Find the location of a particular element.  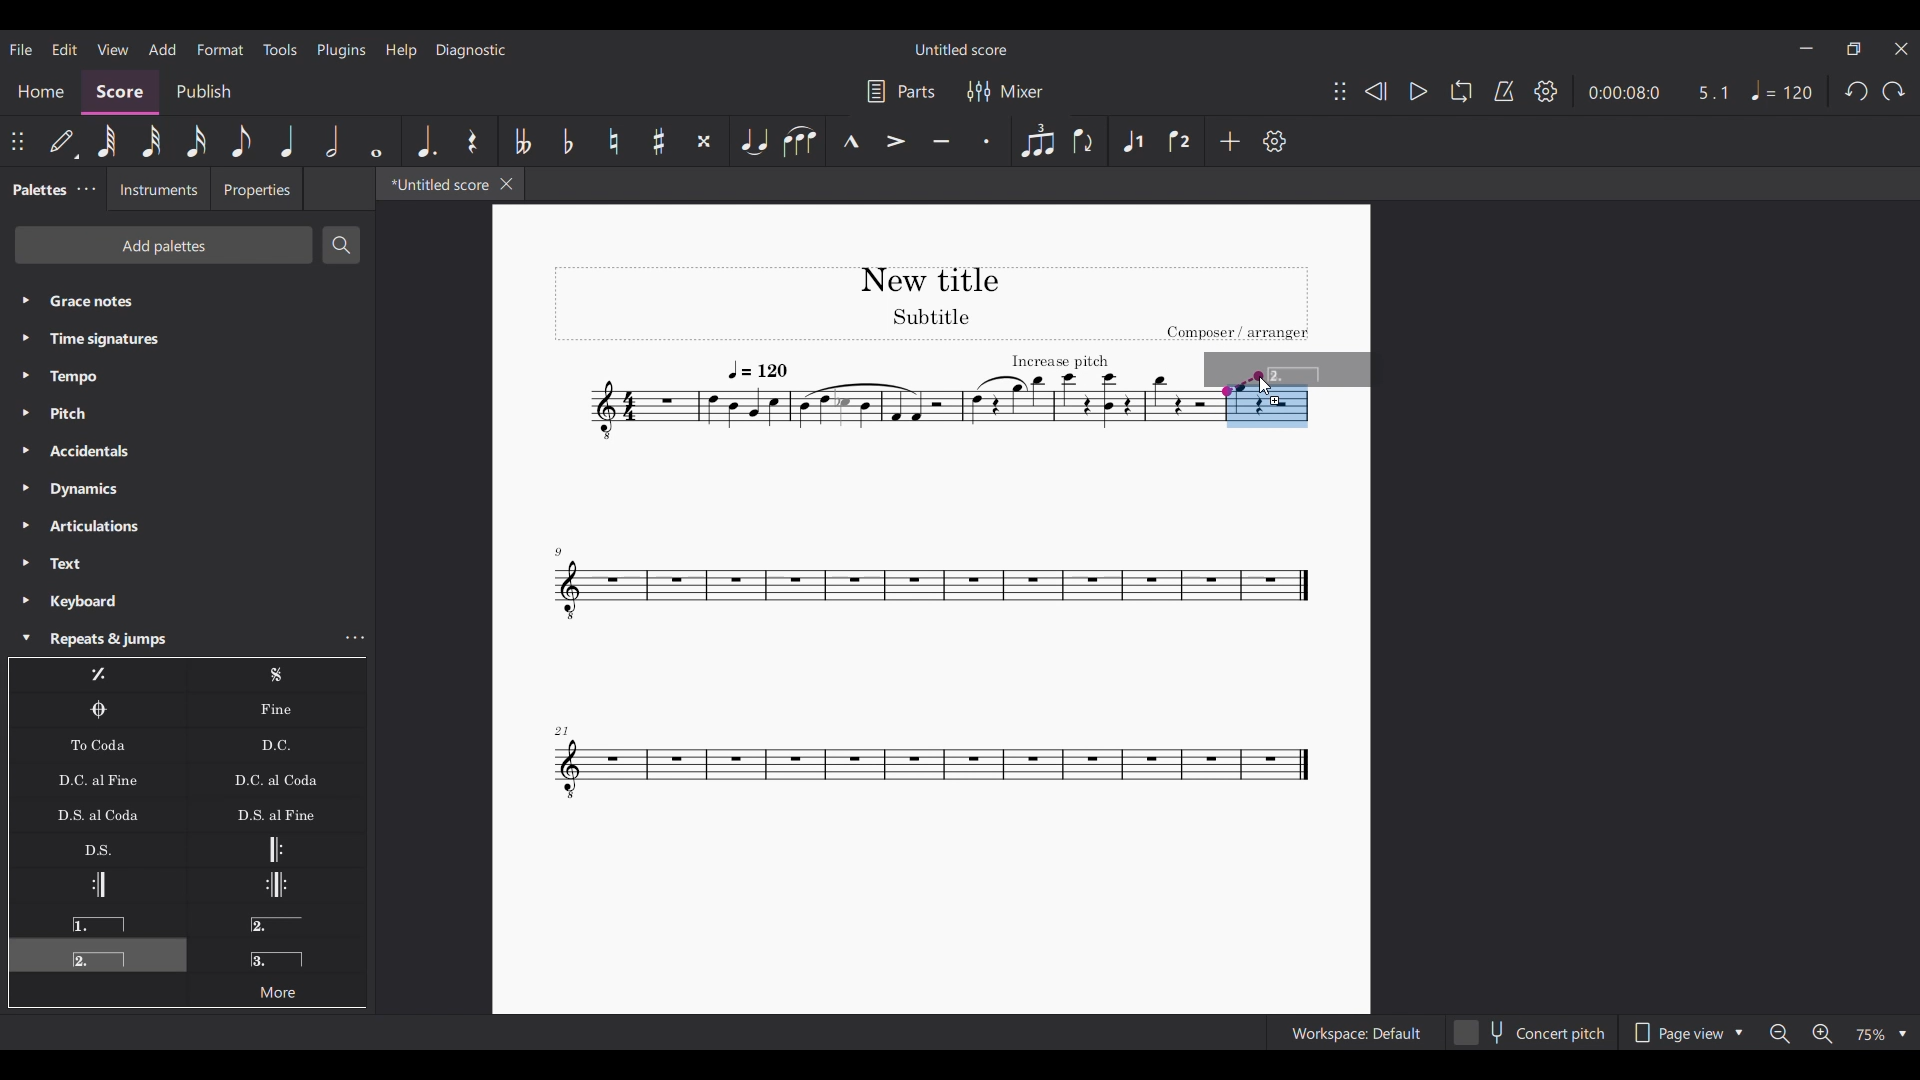

Publish section is located at coordinates (204, 93).